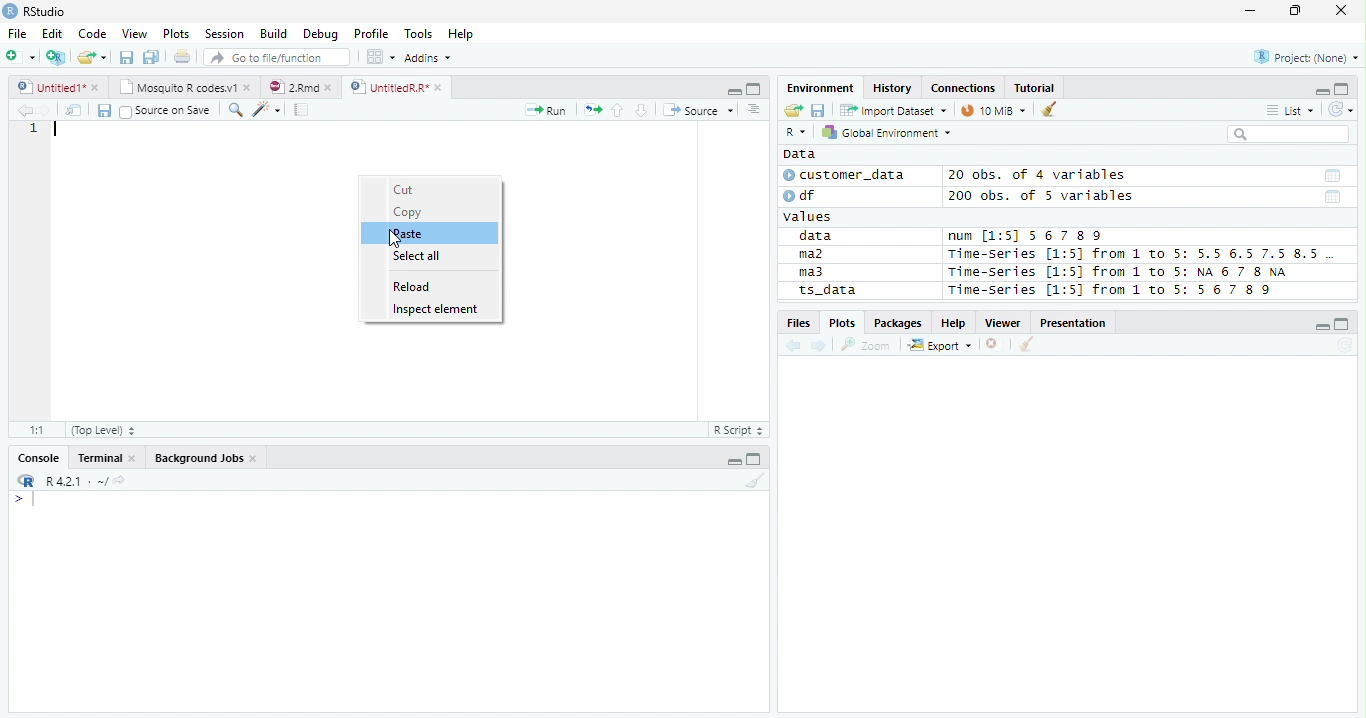  Describe the element at coordinates (940, 346) in the screenshot. I see `Export` at that location.